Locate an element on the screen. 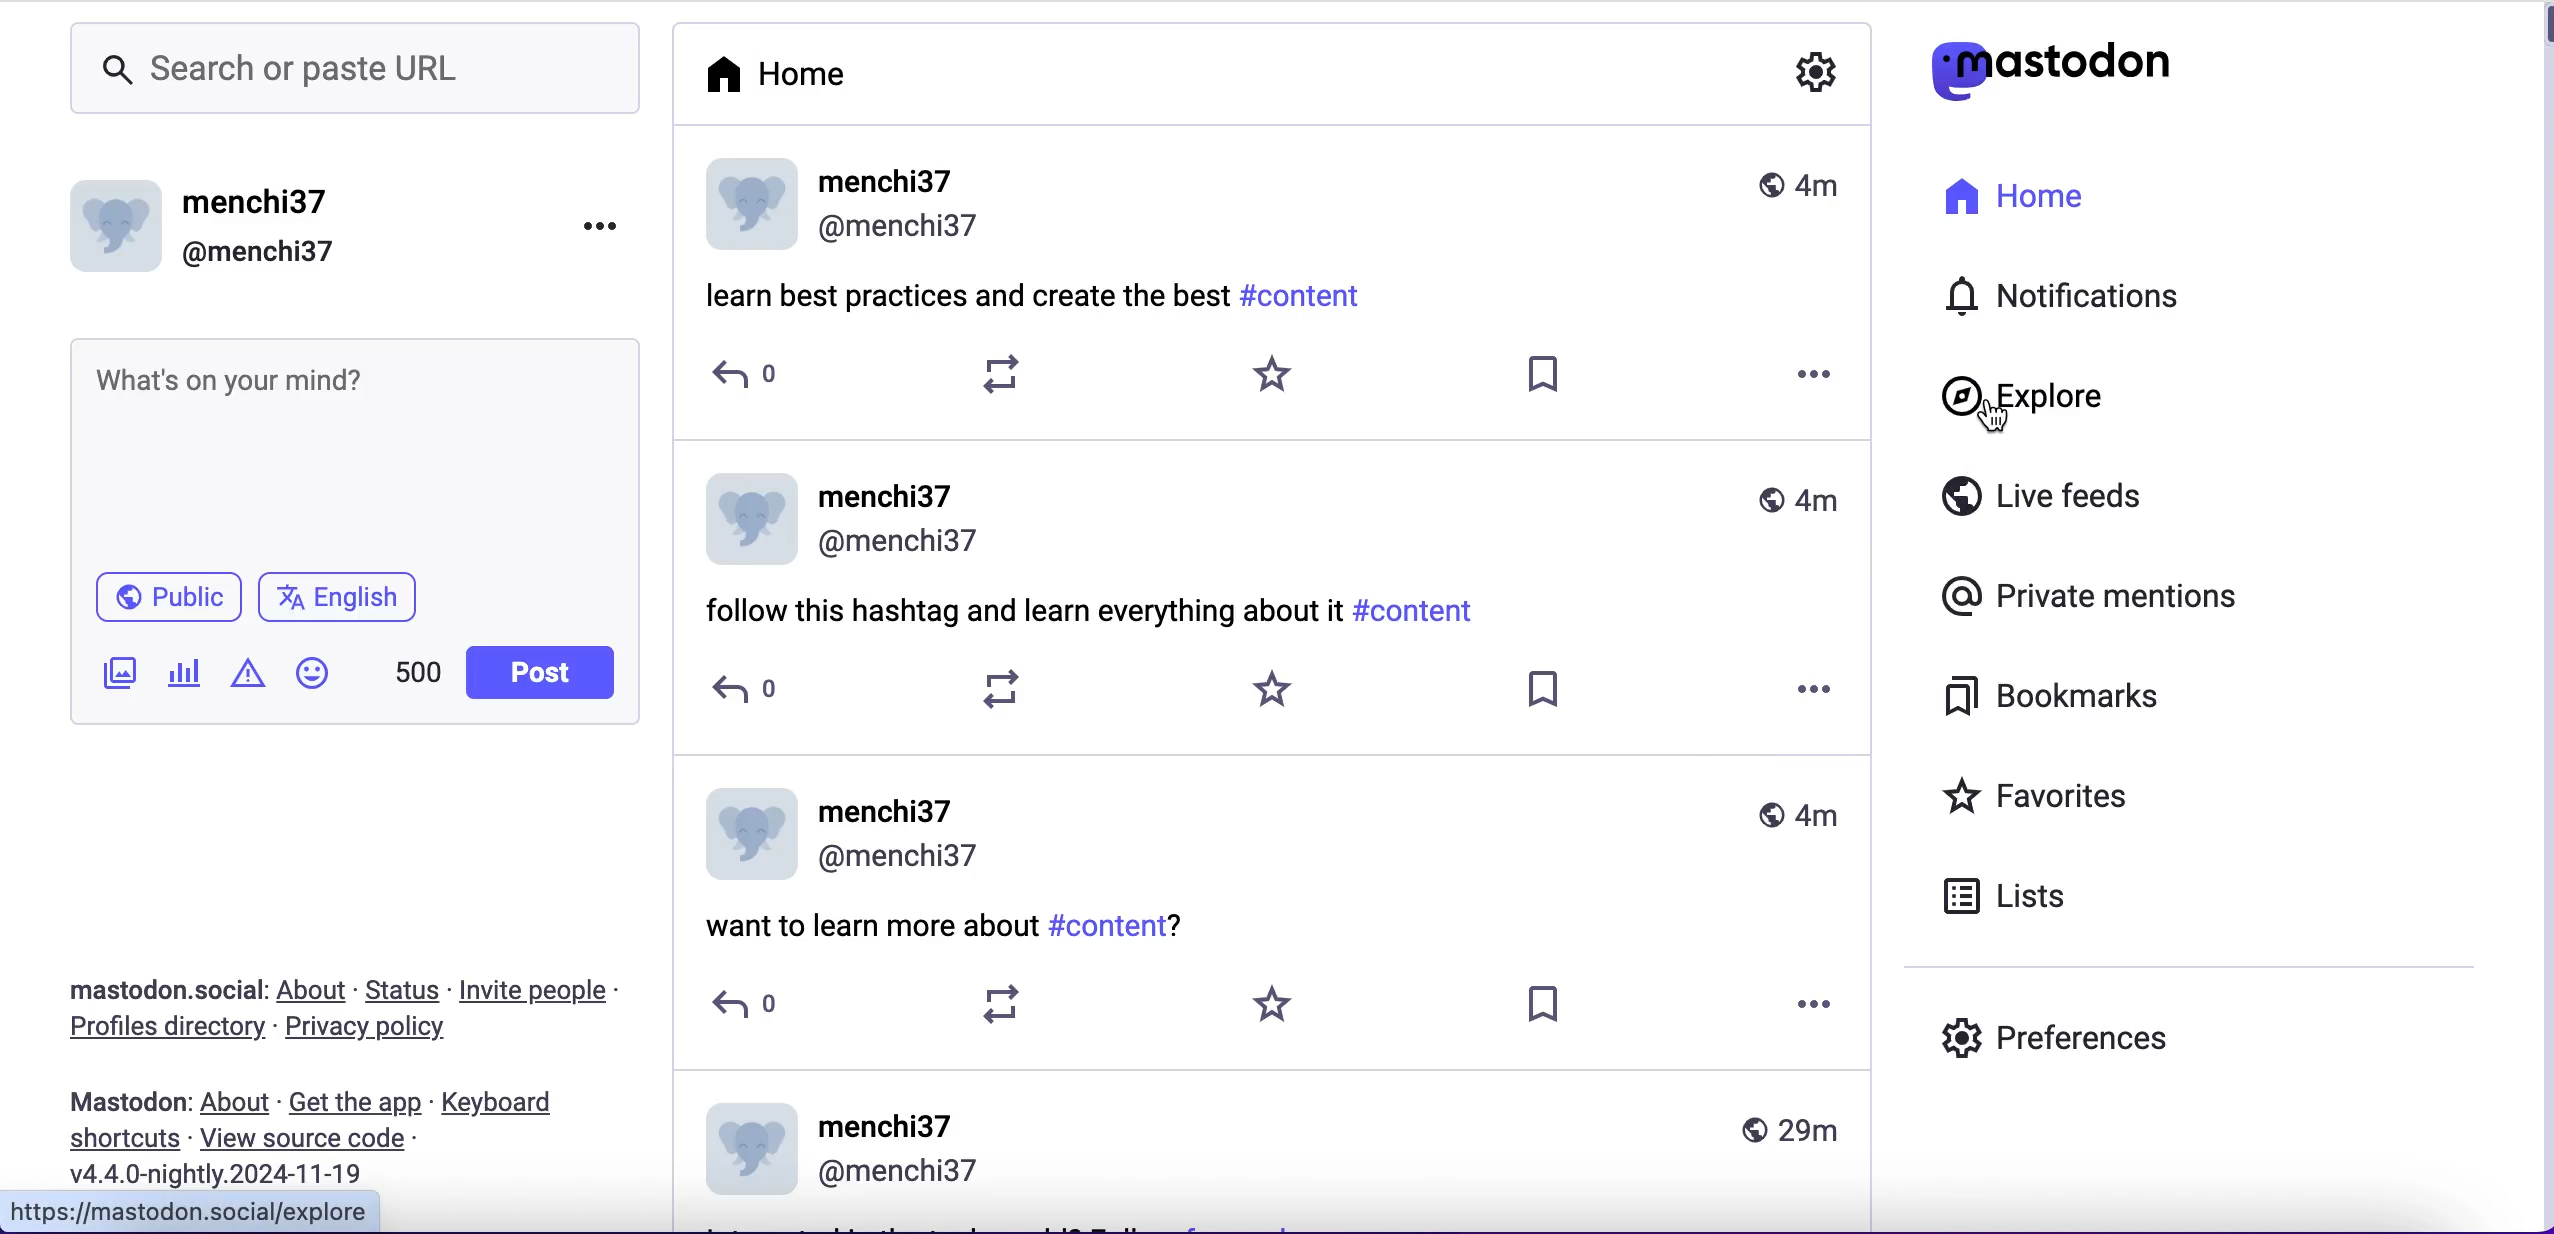 This screenshot has width=2554, height=1234. status is located at coordinates (402, 991).